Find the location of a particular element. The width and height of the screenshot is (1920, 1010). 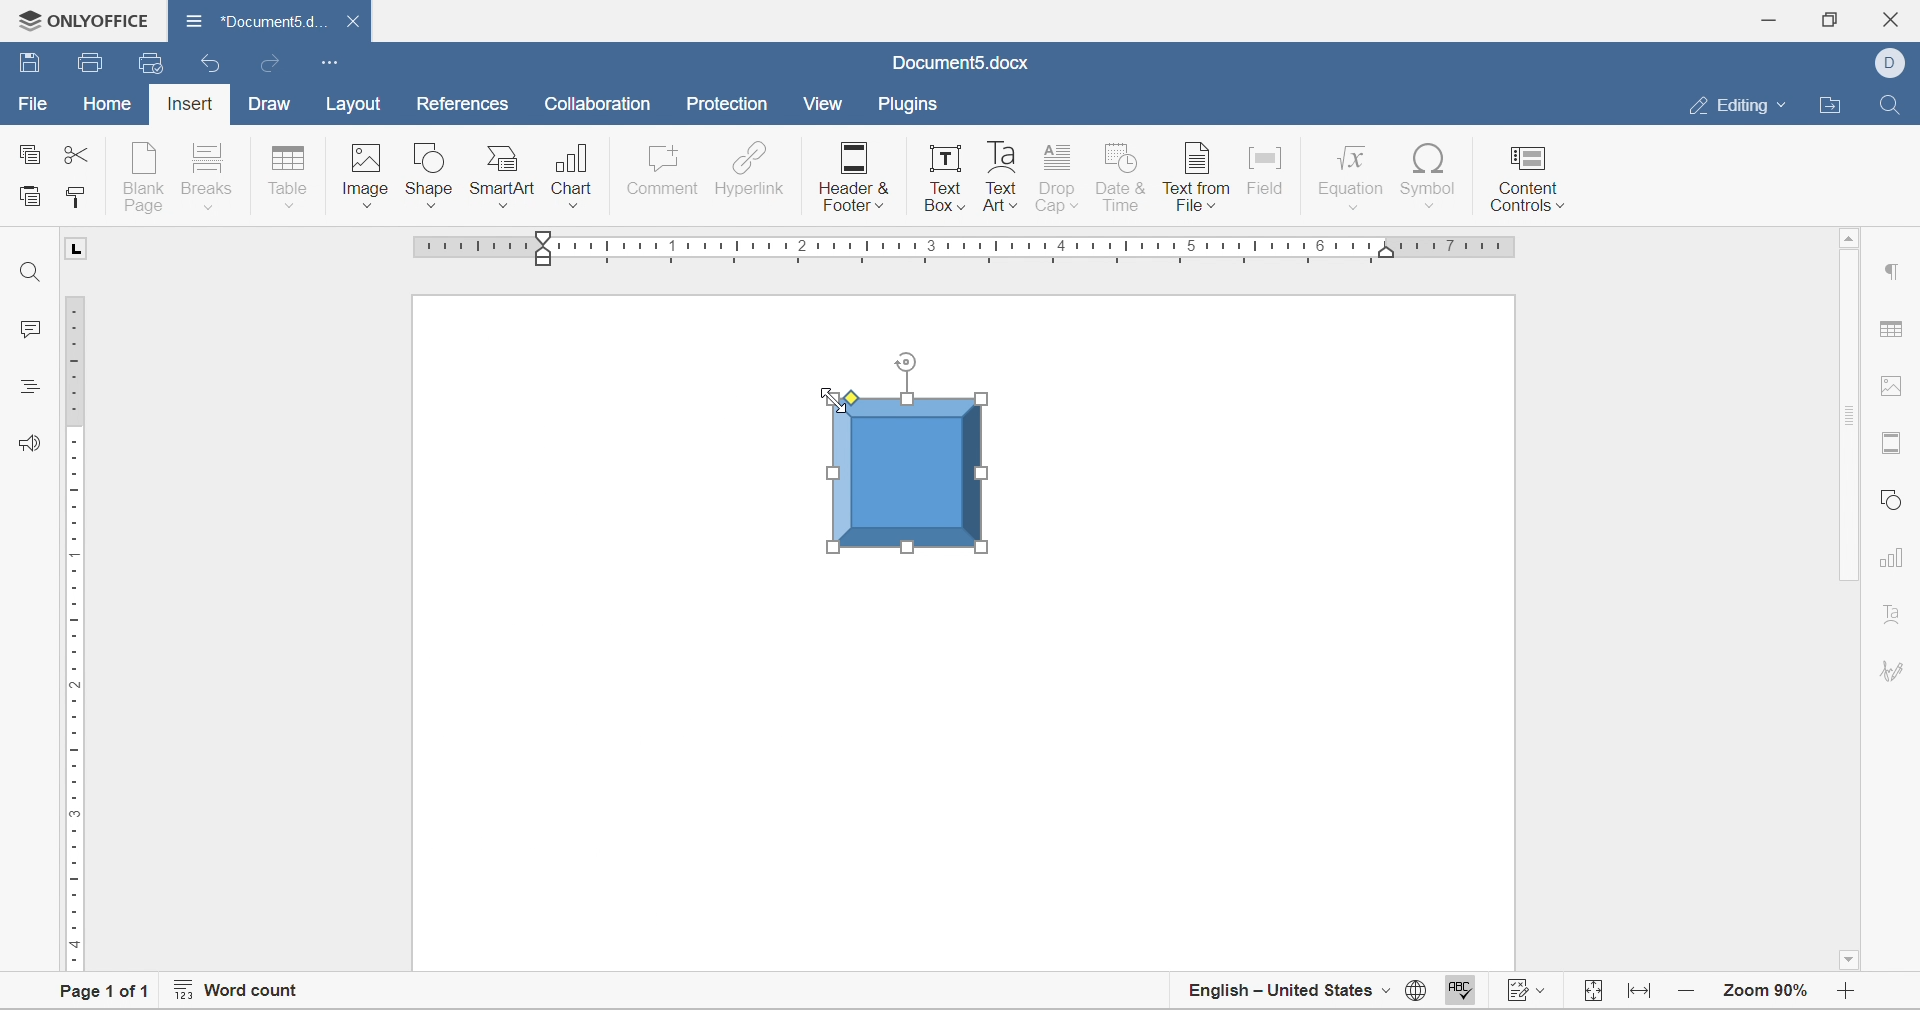

copy style is located at coordinates (80, 196).